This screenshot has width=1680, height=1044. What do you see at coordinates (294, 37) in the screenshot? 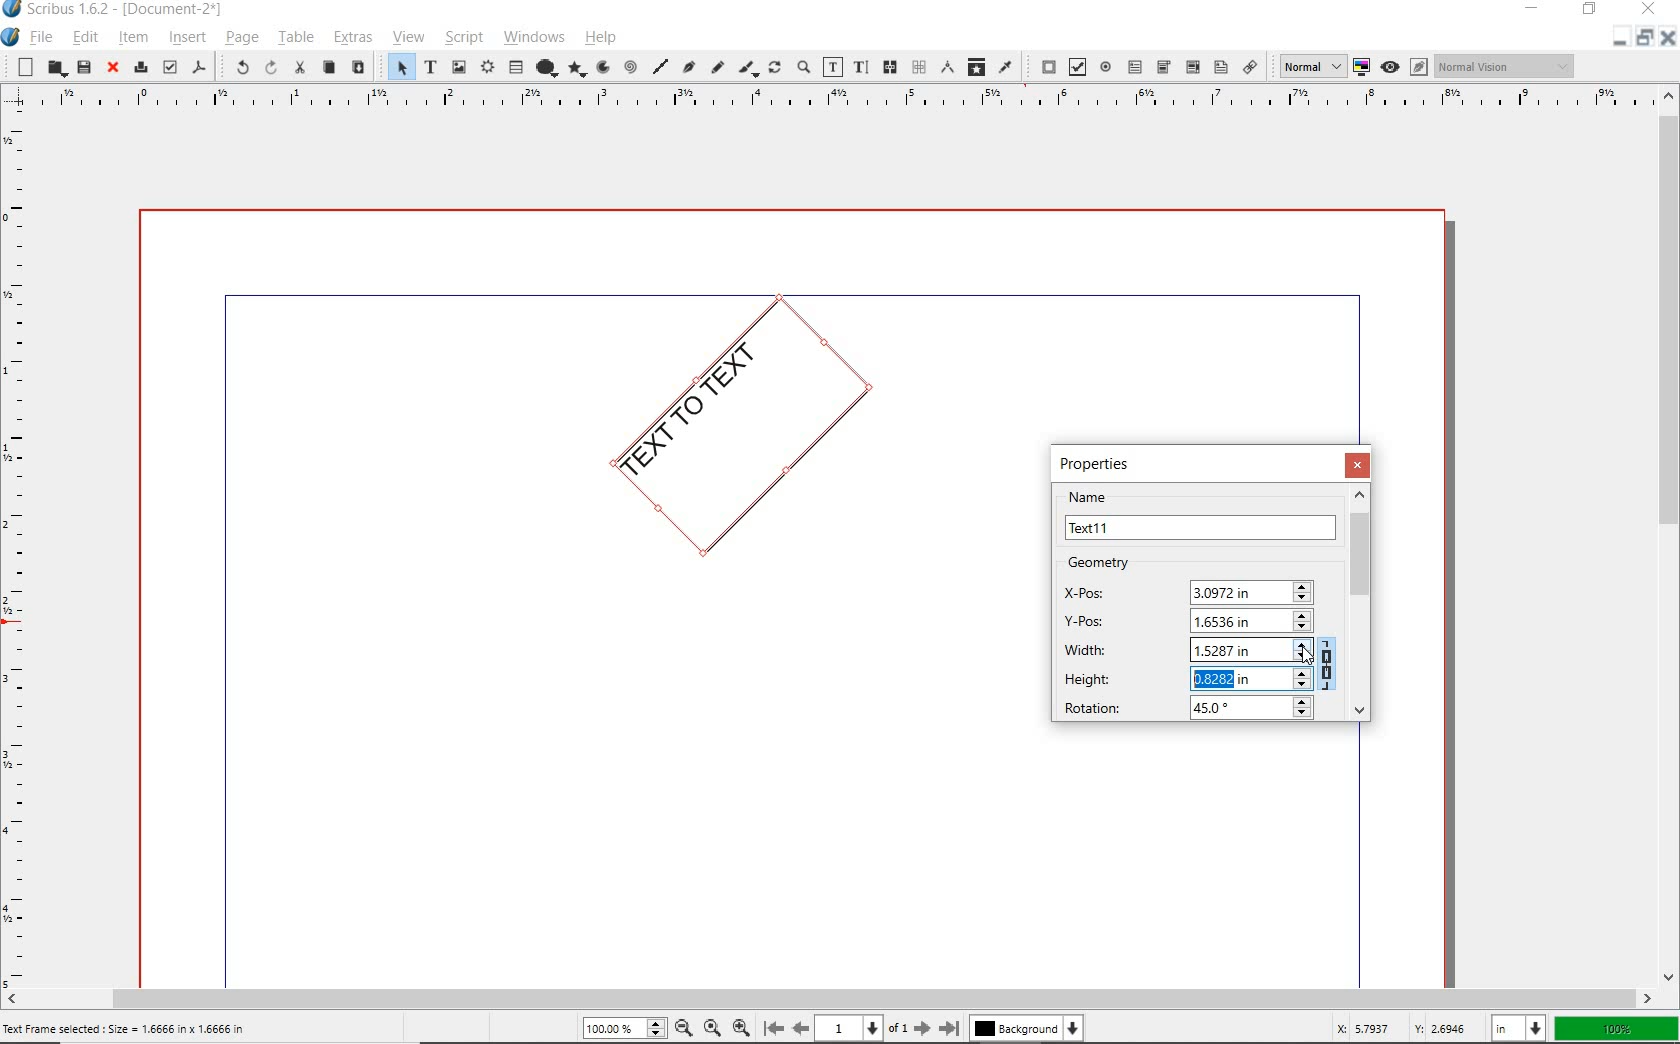
I see `table` at bounding box center [294, 37].